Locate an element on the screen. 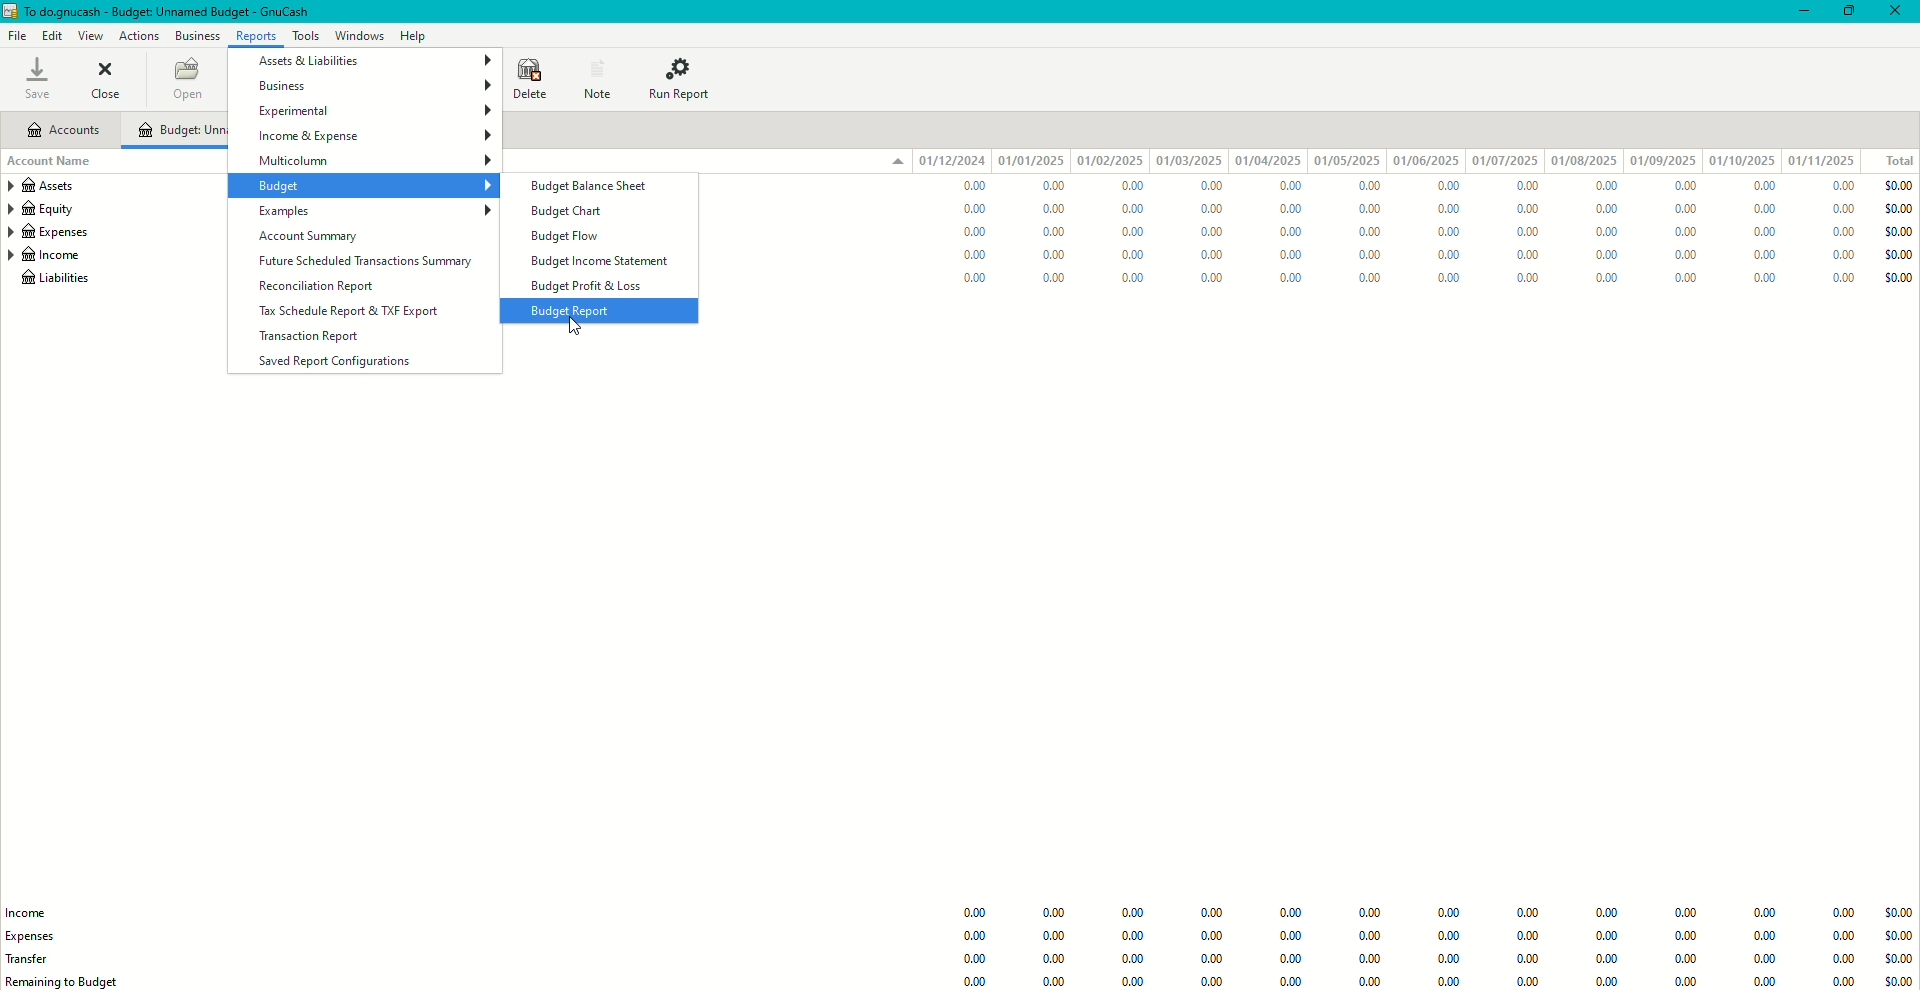 This screenshot has height=990, width=1920. $0.00 is located at coordinates (1899, 276).